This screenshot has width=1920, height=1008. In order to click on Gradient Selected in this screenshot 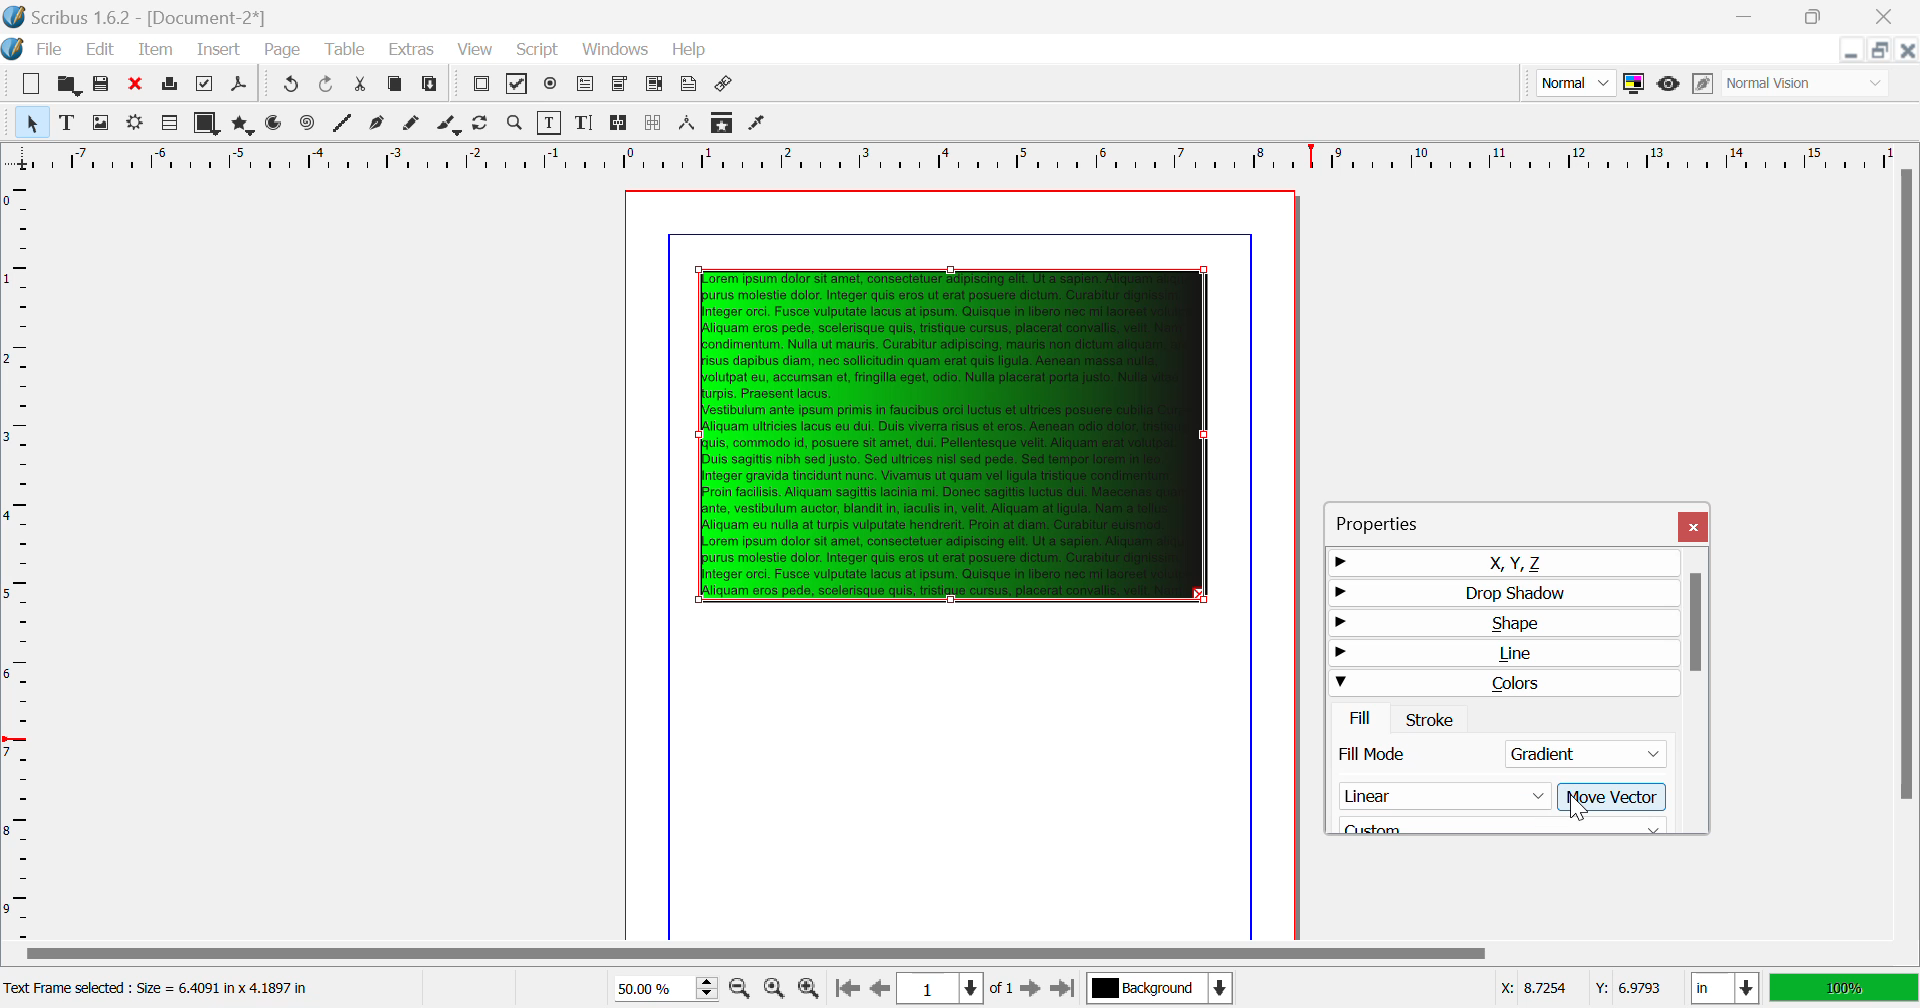, I will do `click(1498, 757)`.